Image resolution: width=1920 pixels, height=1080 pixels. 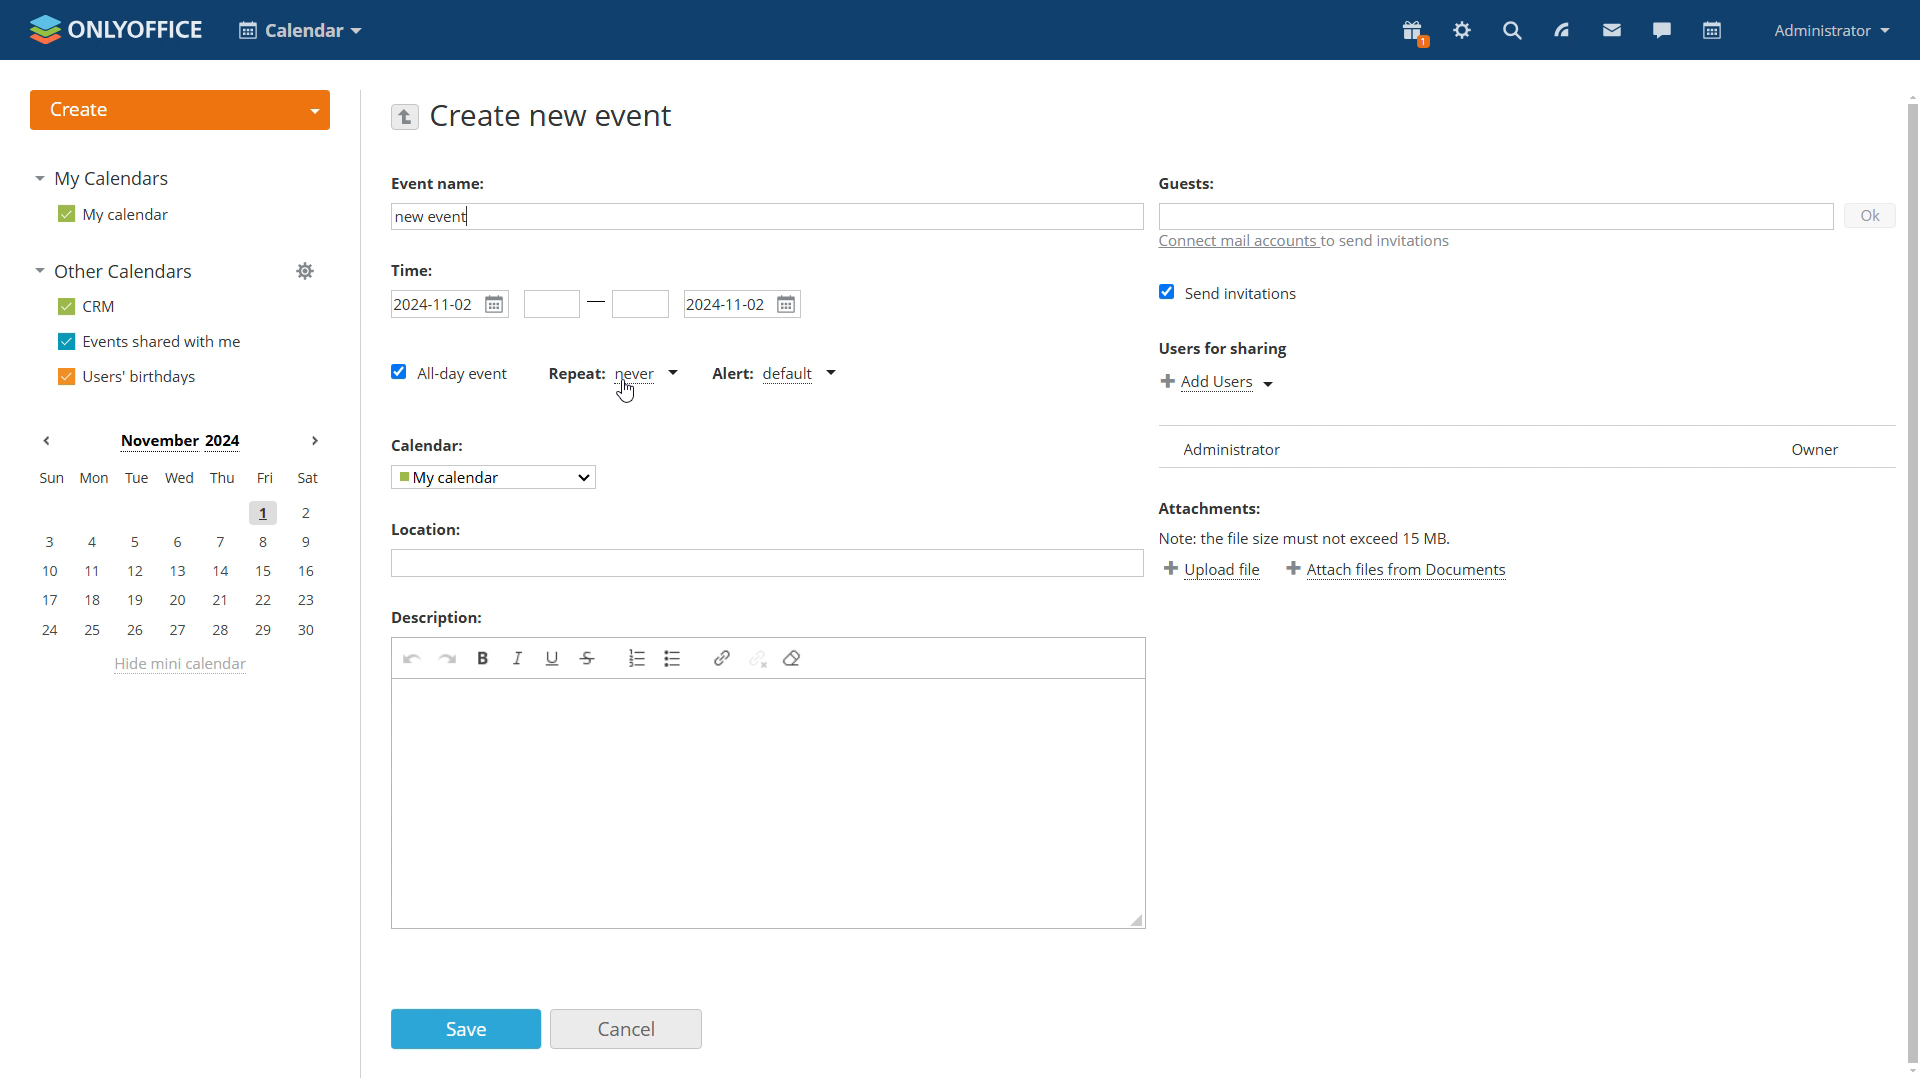 What do you see at coordinates (1514, 30) in the screenshot?
I see `search` at bounding box center [1514, 30].